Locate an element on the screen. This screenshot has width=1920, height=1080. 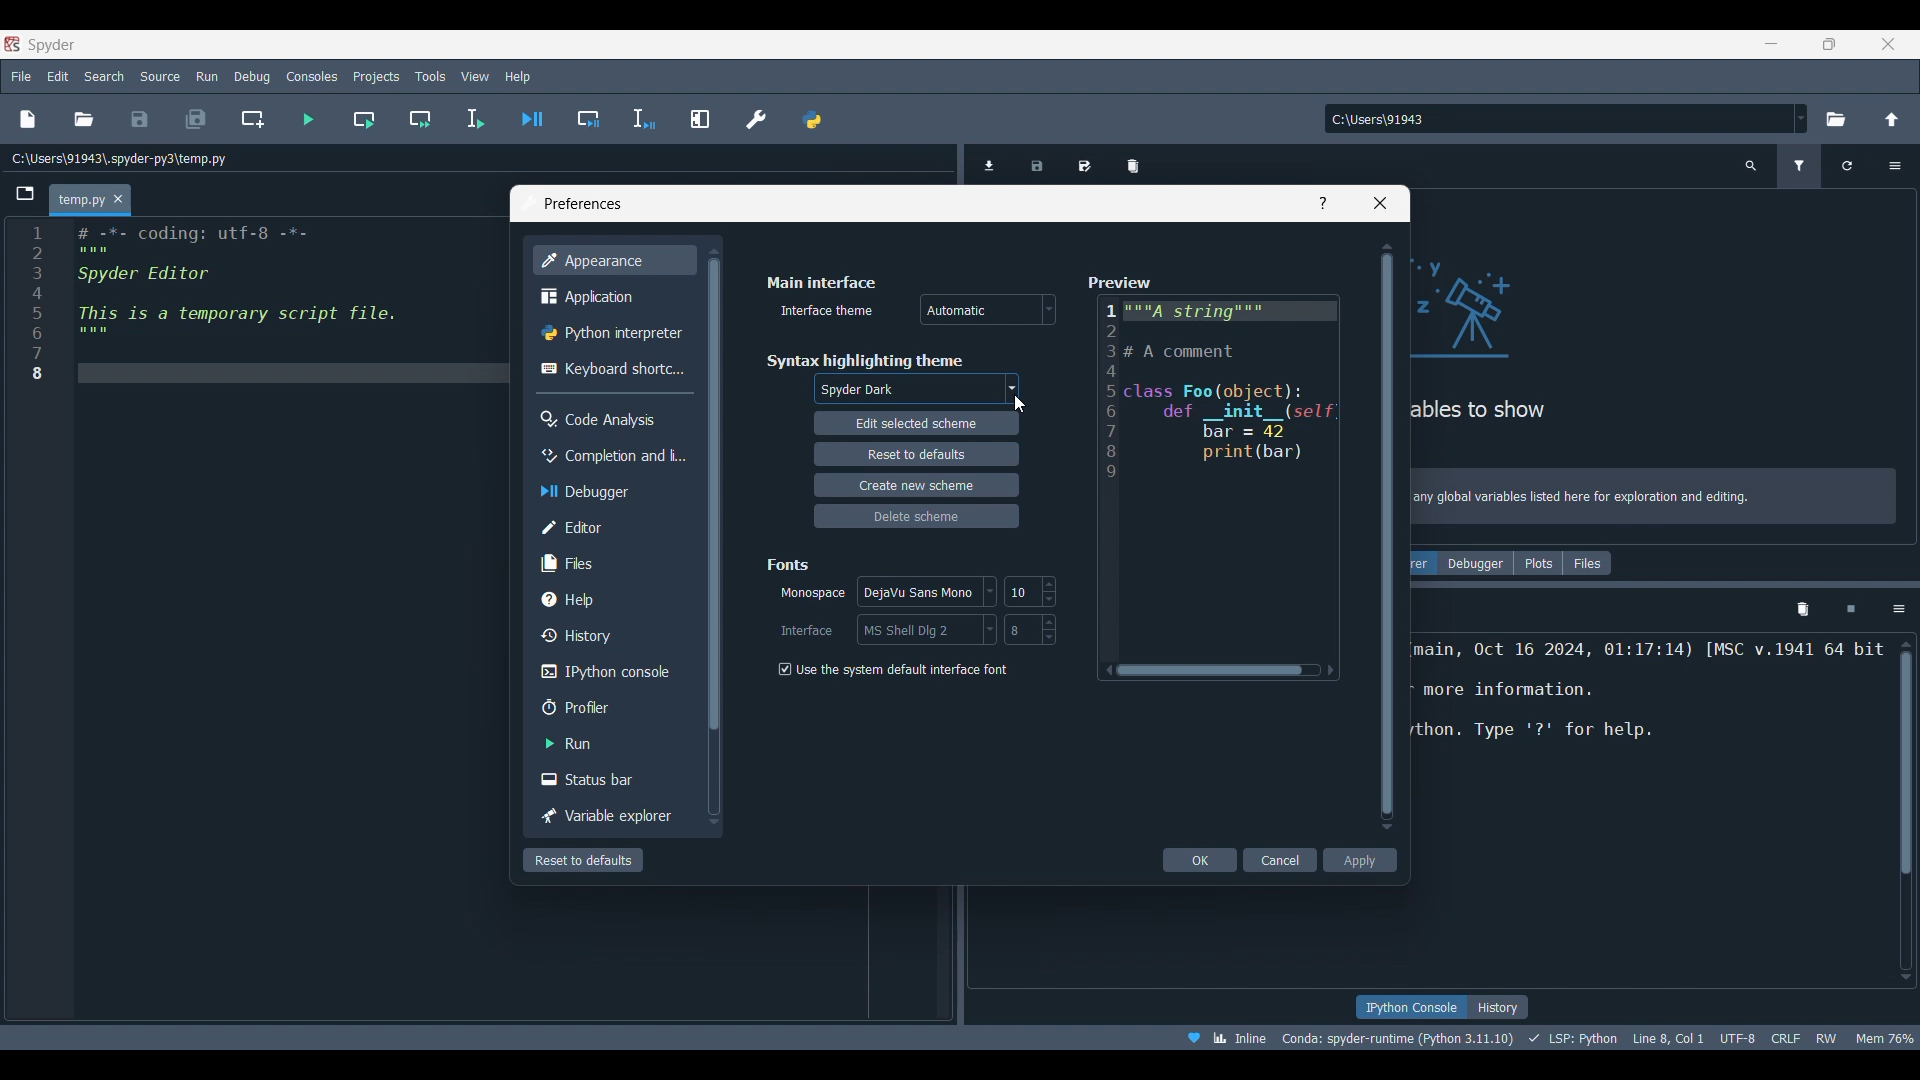
Window title is located at coordinates (583, 204).